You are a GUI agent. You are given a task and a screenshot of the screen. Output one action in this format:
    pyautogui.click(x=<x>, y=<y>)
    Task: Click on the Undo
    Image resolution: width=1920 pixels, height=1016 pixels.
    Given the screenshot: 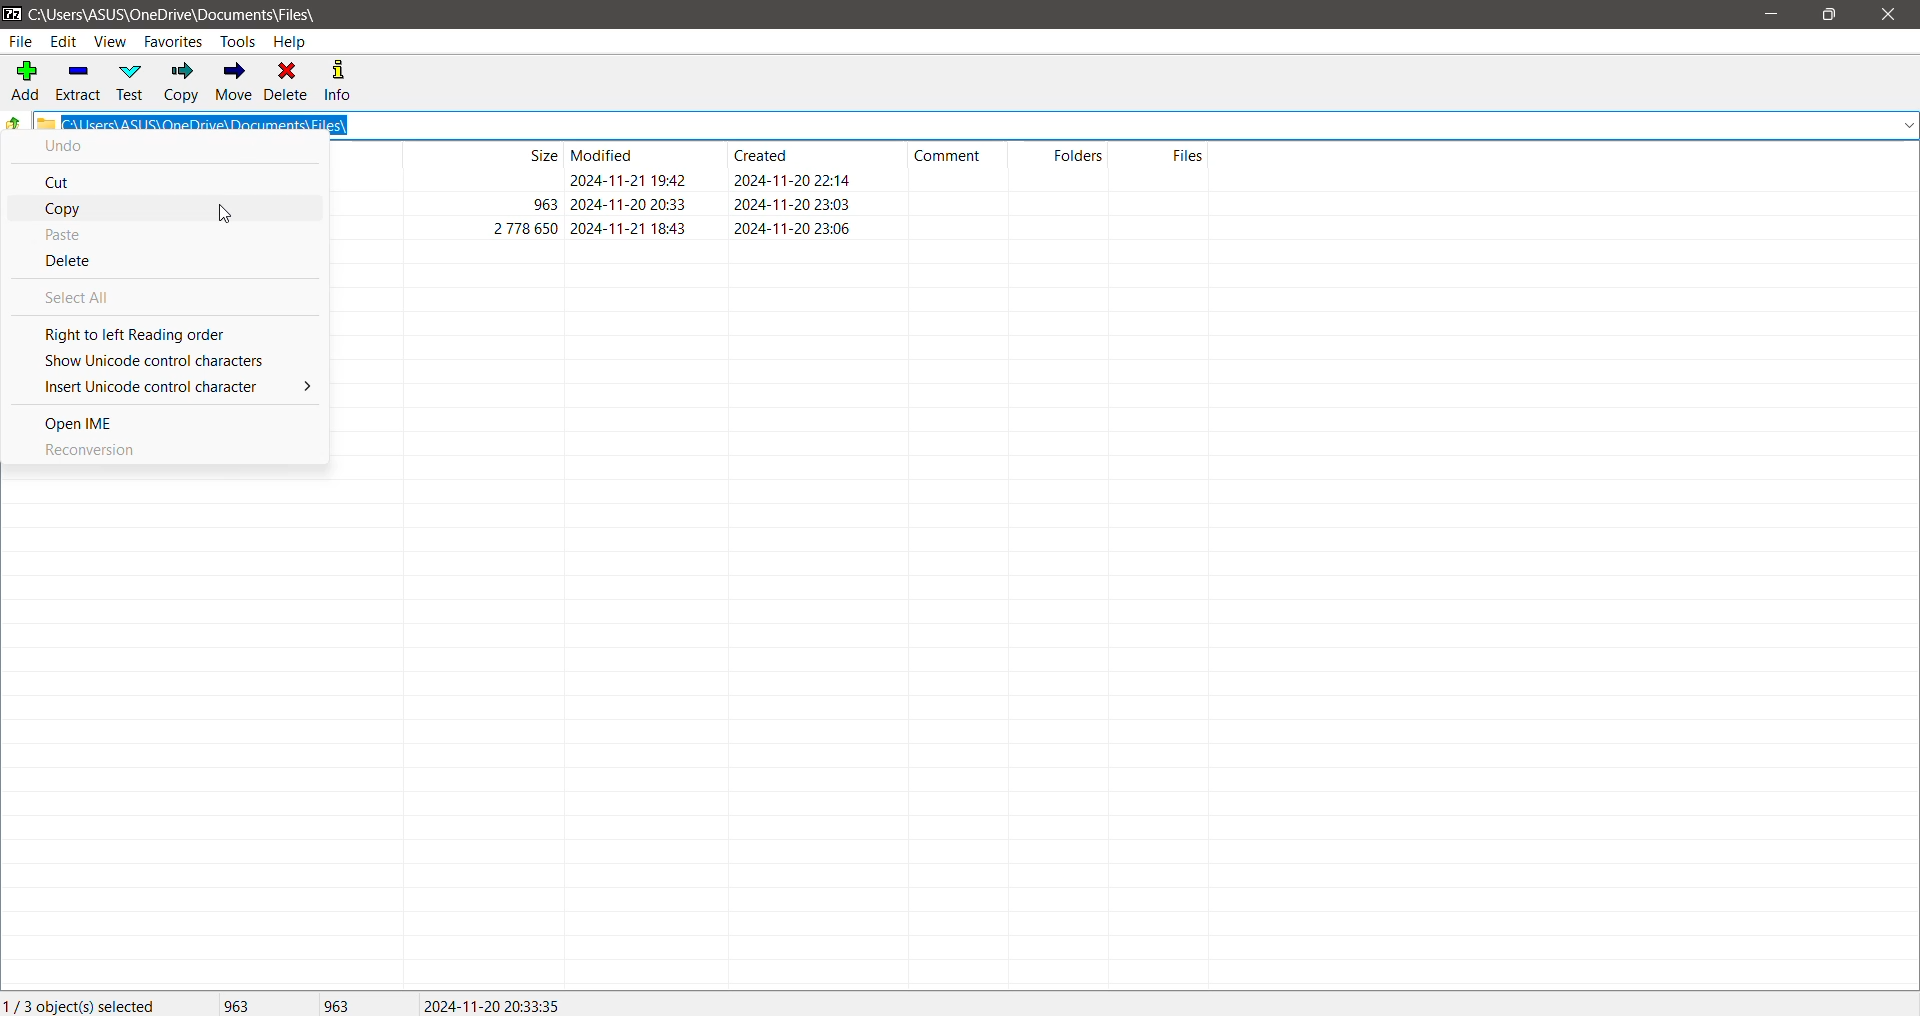 What is the action you would take?
    pyautogui.click(x=64, y=147)
    